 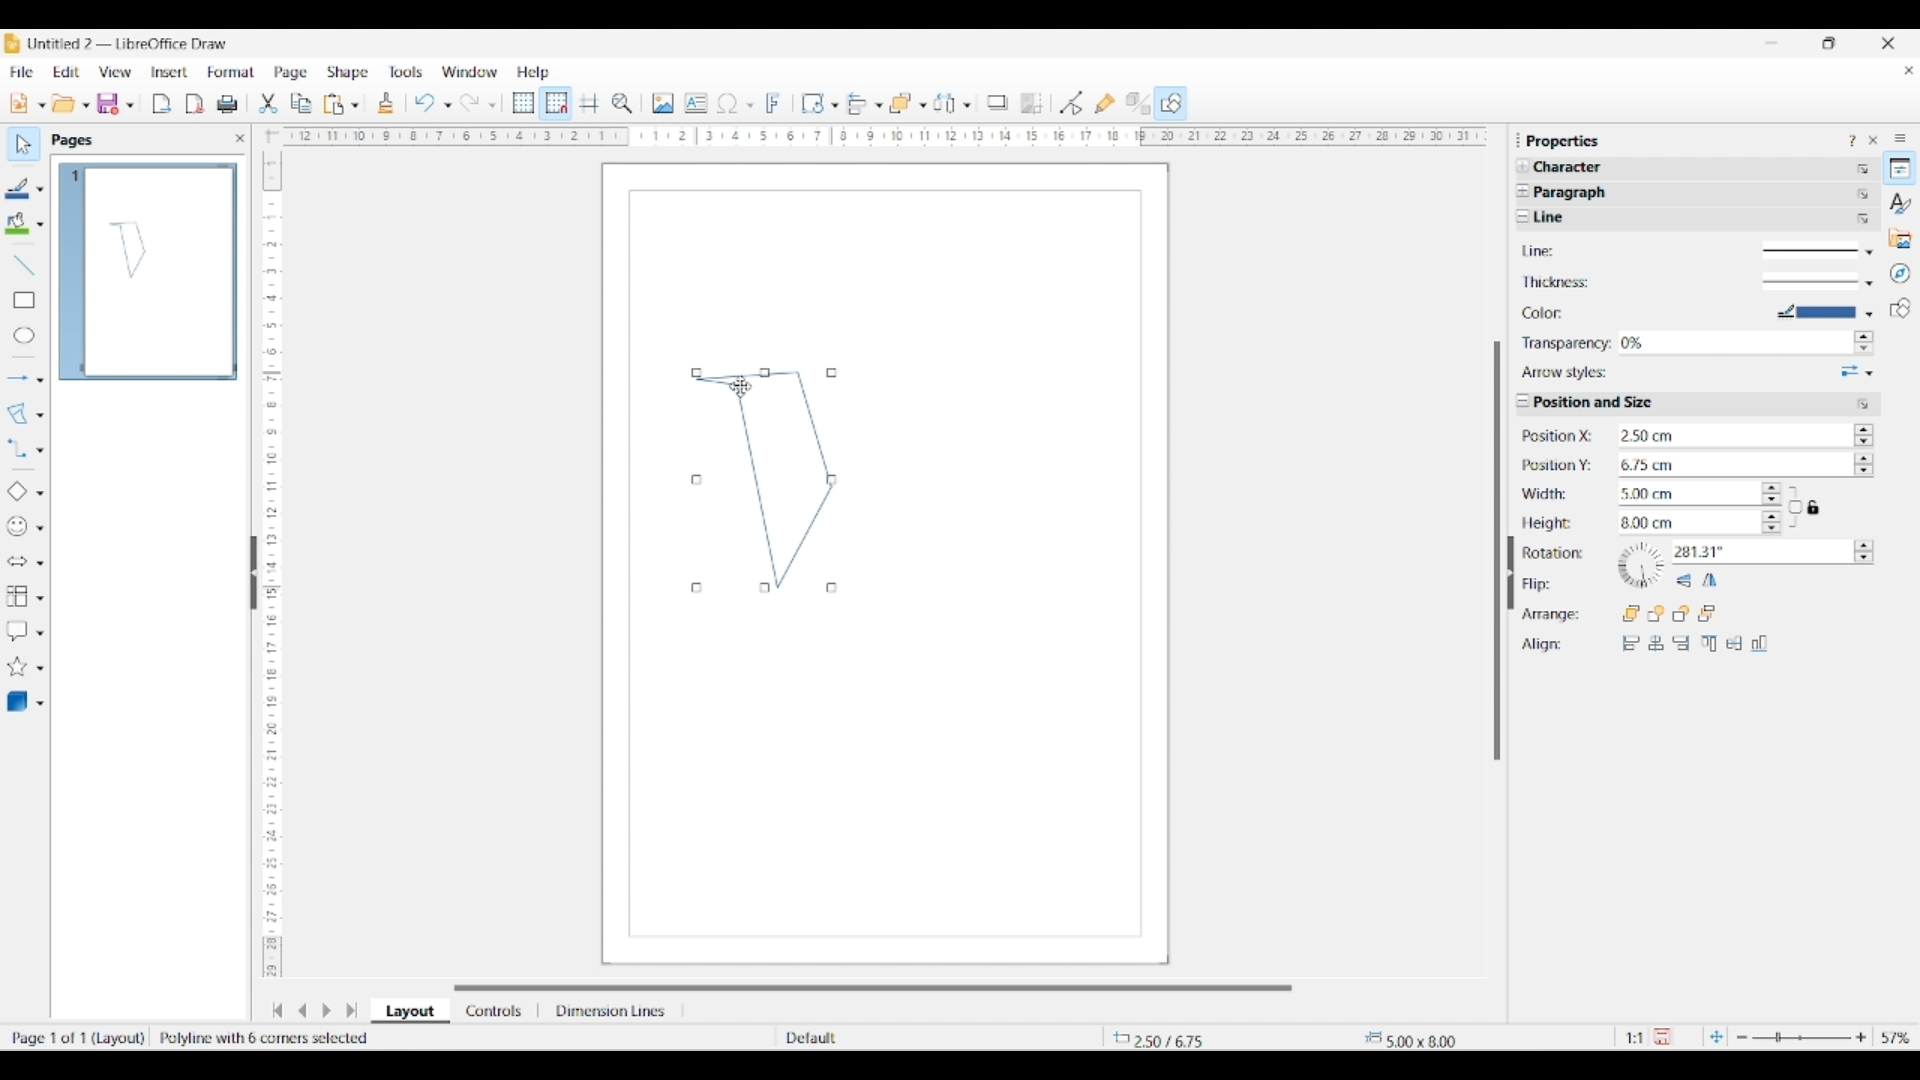 What do you see at coordinates (18, 414) in the screenshot?
I see `Selected polygon` at bounding box center [18, 414].